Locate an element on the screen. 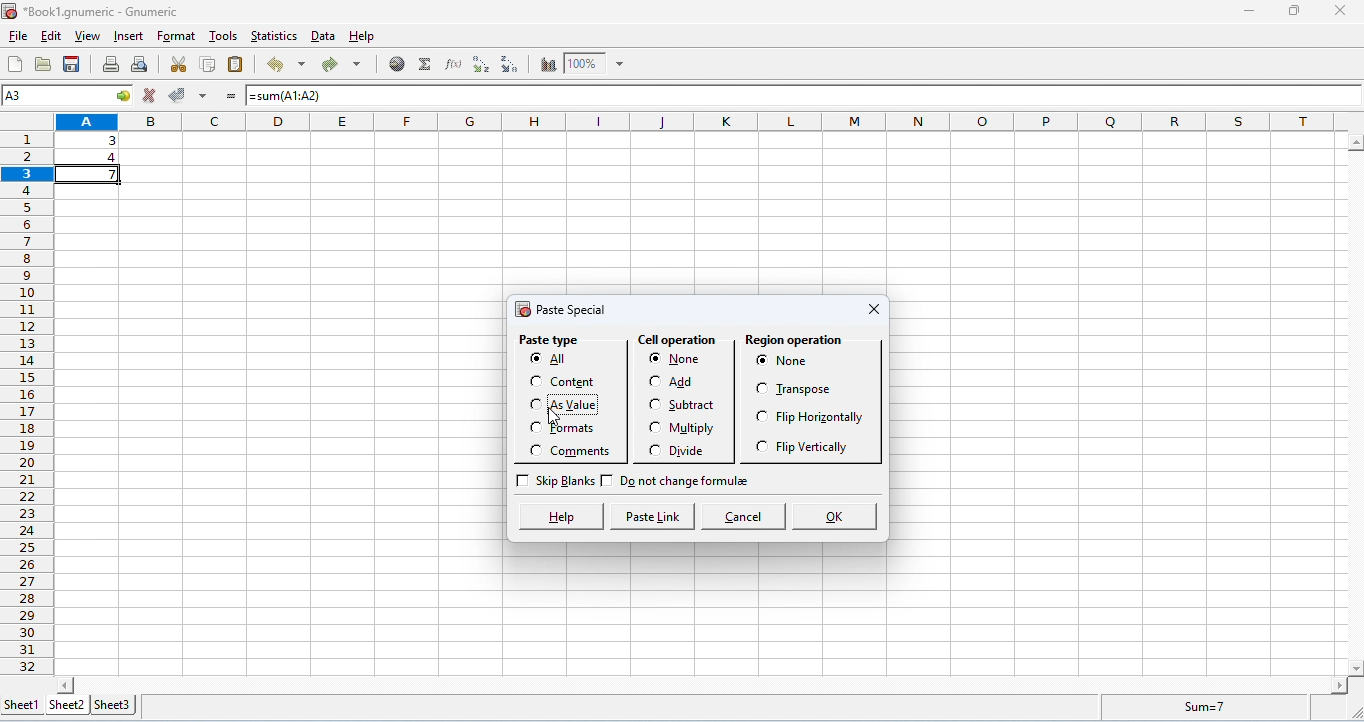 This screenshot has width=1364, height=722. cell operation is located at coordinates (679, 341).